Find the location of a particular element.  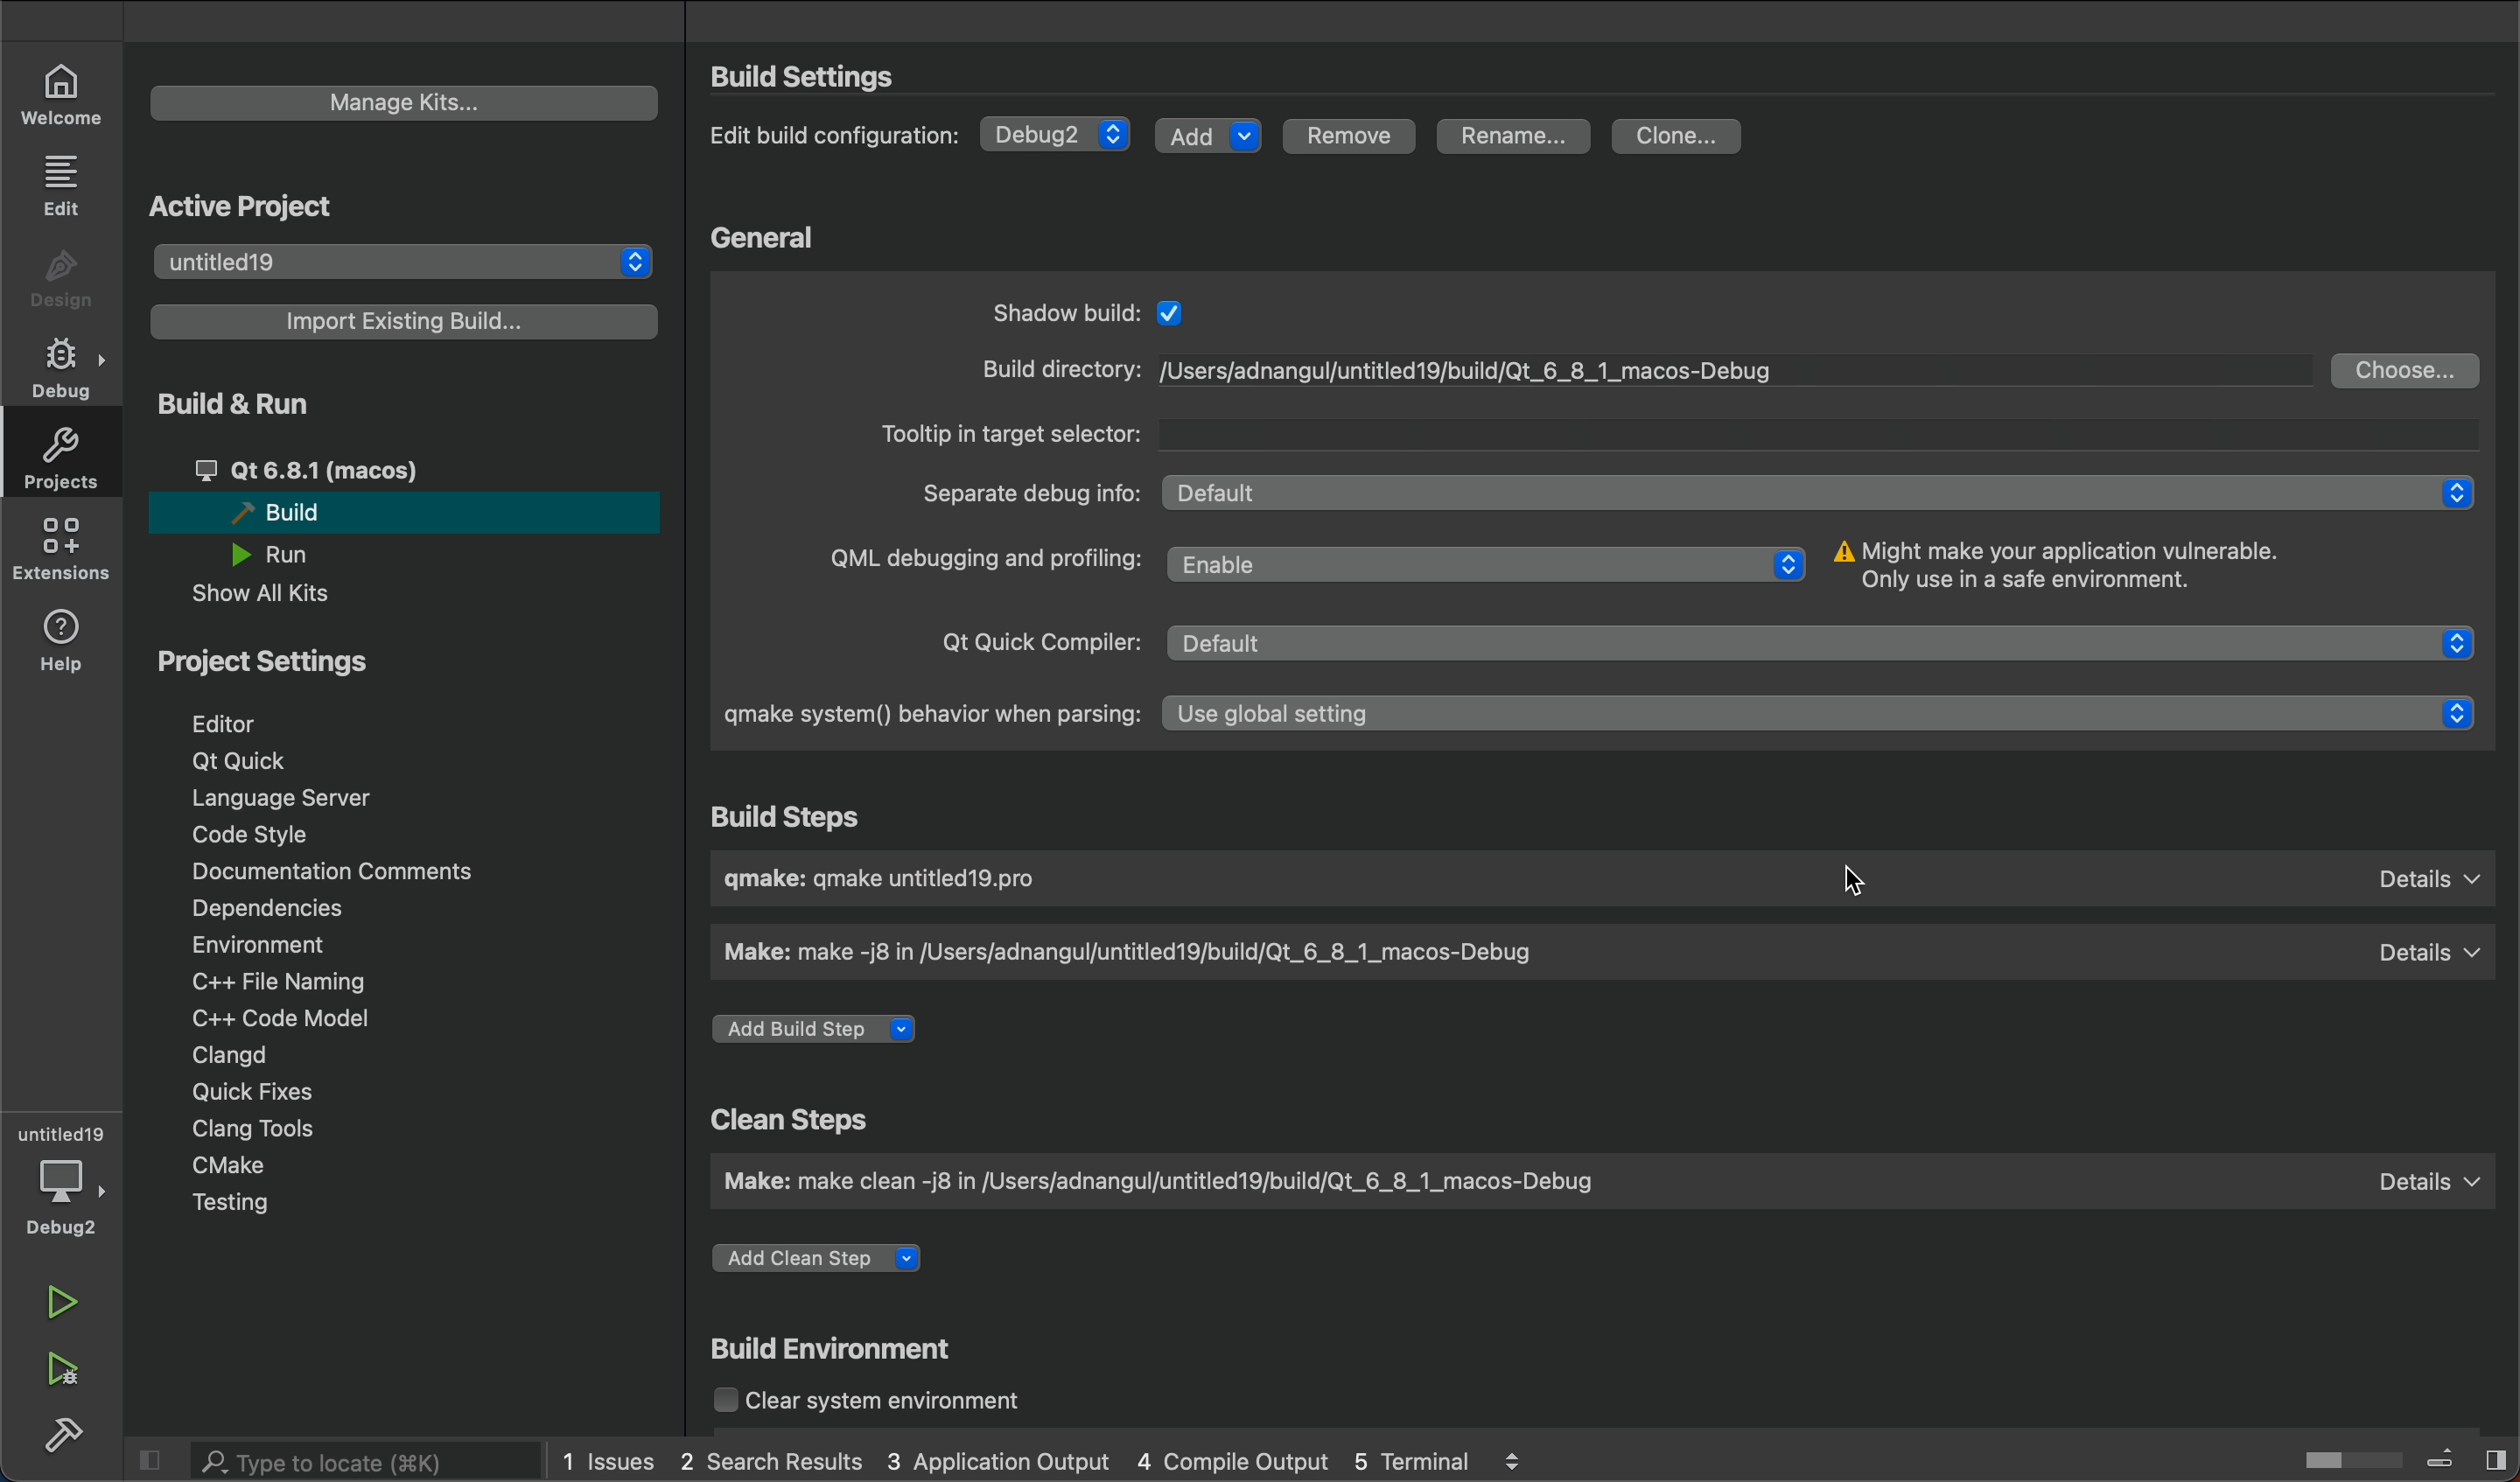

clean steps is located at coordinates (797, 1120).